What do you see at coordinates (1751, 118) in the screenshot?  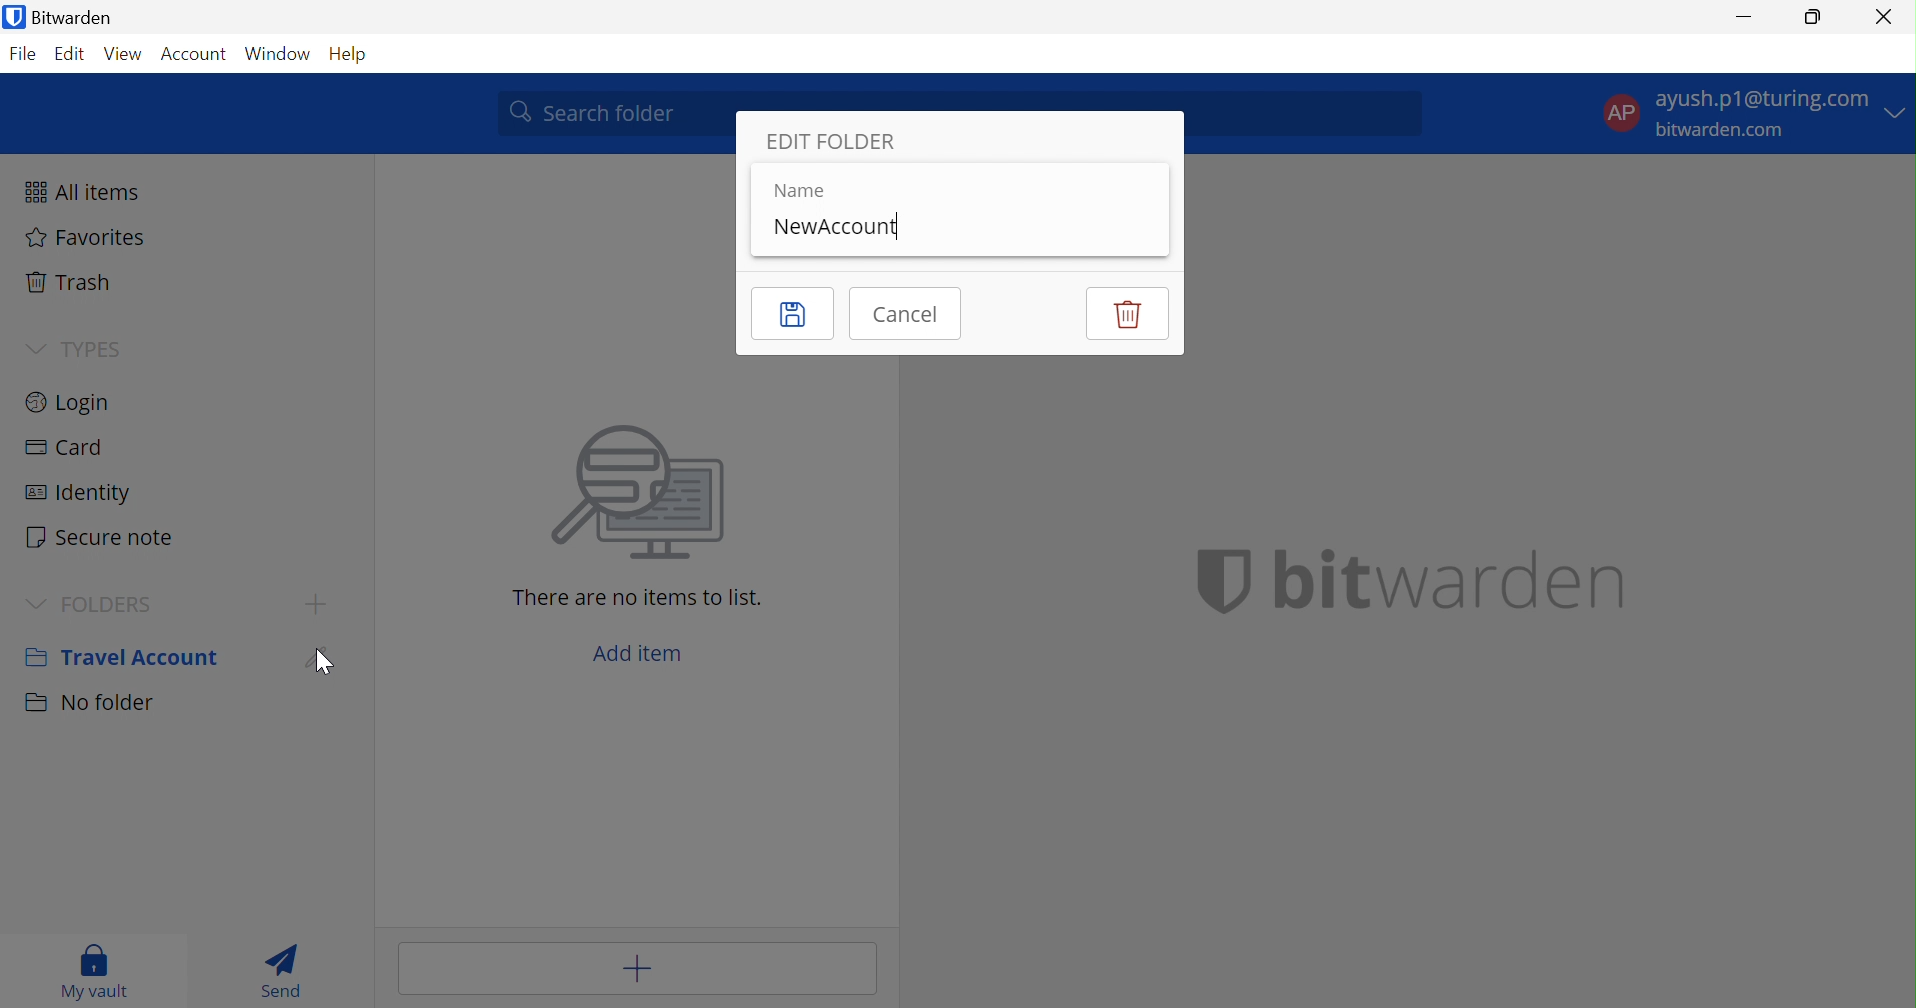 I see `account options Drop Down` at bounding box center [1751, 118].